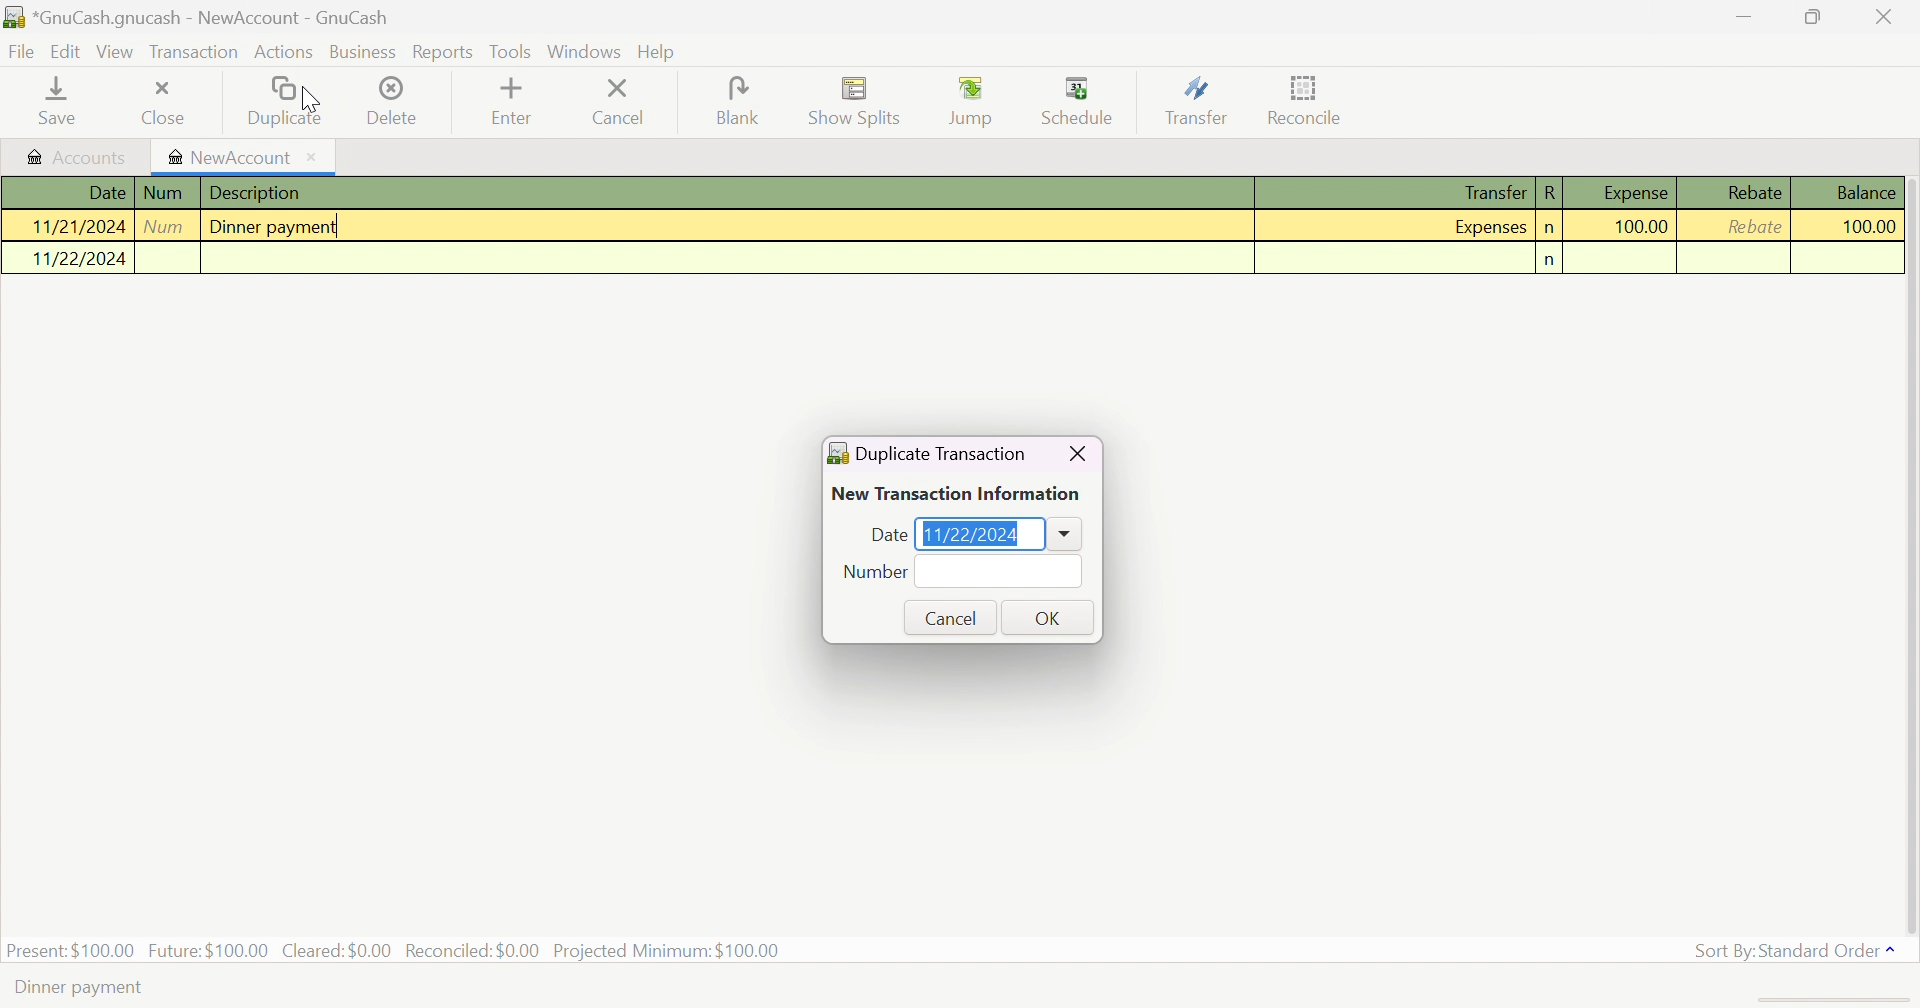  What do you see at coordinates (71, 949) in the screenshot?
I see `Present: $100.00` at bounding box center [71, 949].